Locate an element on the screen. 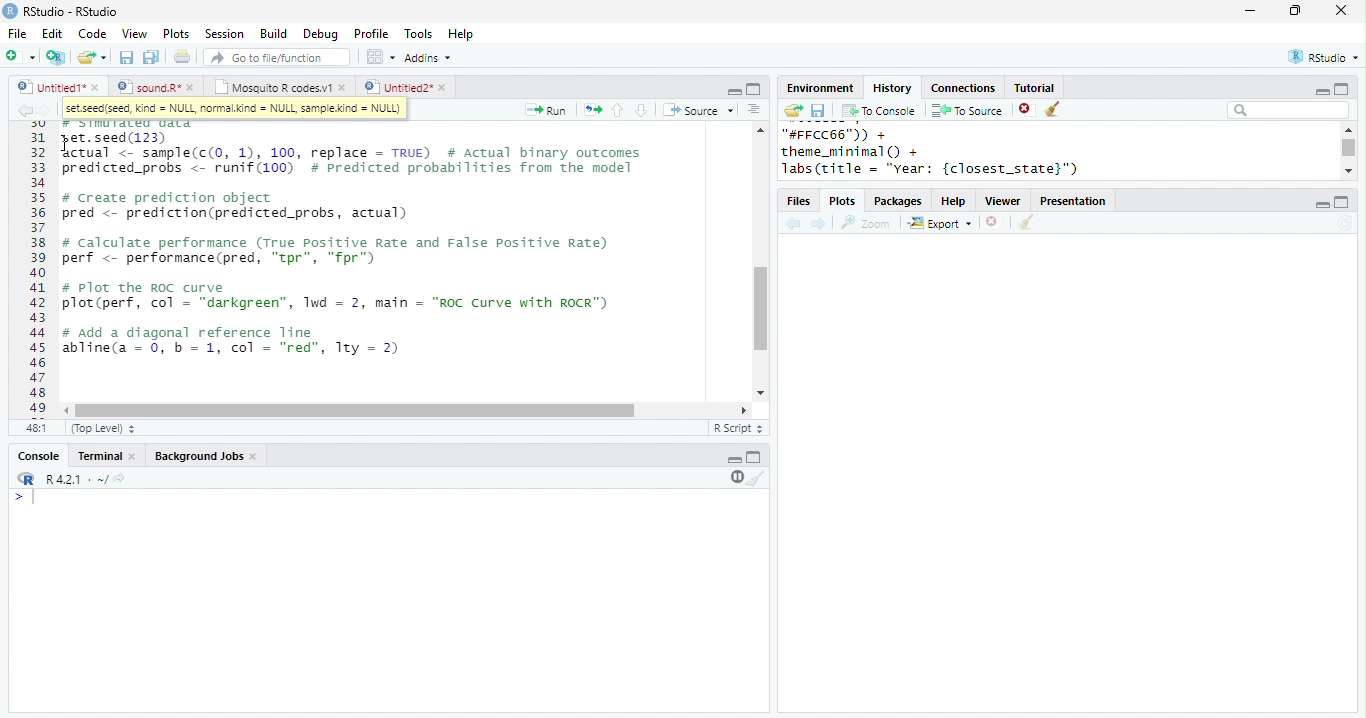 This screenshot has width=1366, height=718. minimize is located at coordinates (1321, 205).